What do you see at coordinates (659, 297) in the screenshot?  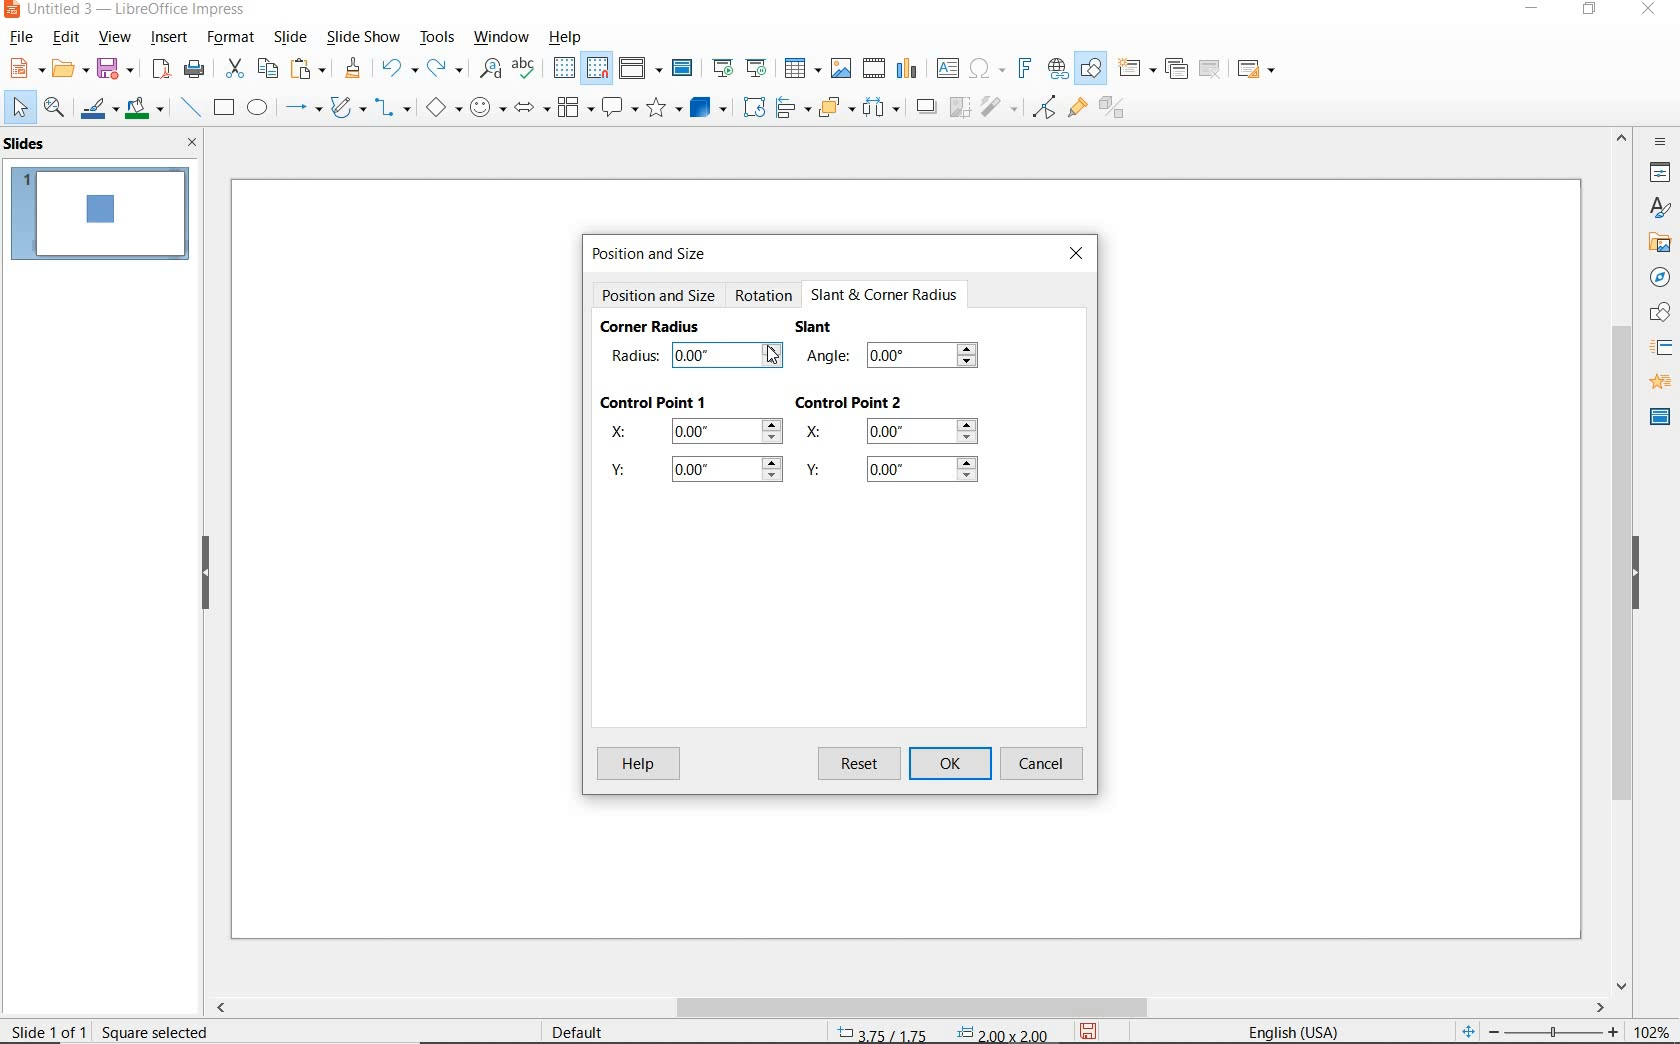 I see `POSITION AND SIZE` at bounding box center [659, 297].